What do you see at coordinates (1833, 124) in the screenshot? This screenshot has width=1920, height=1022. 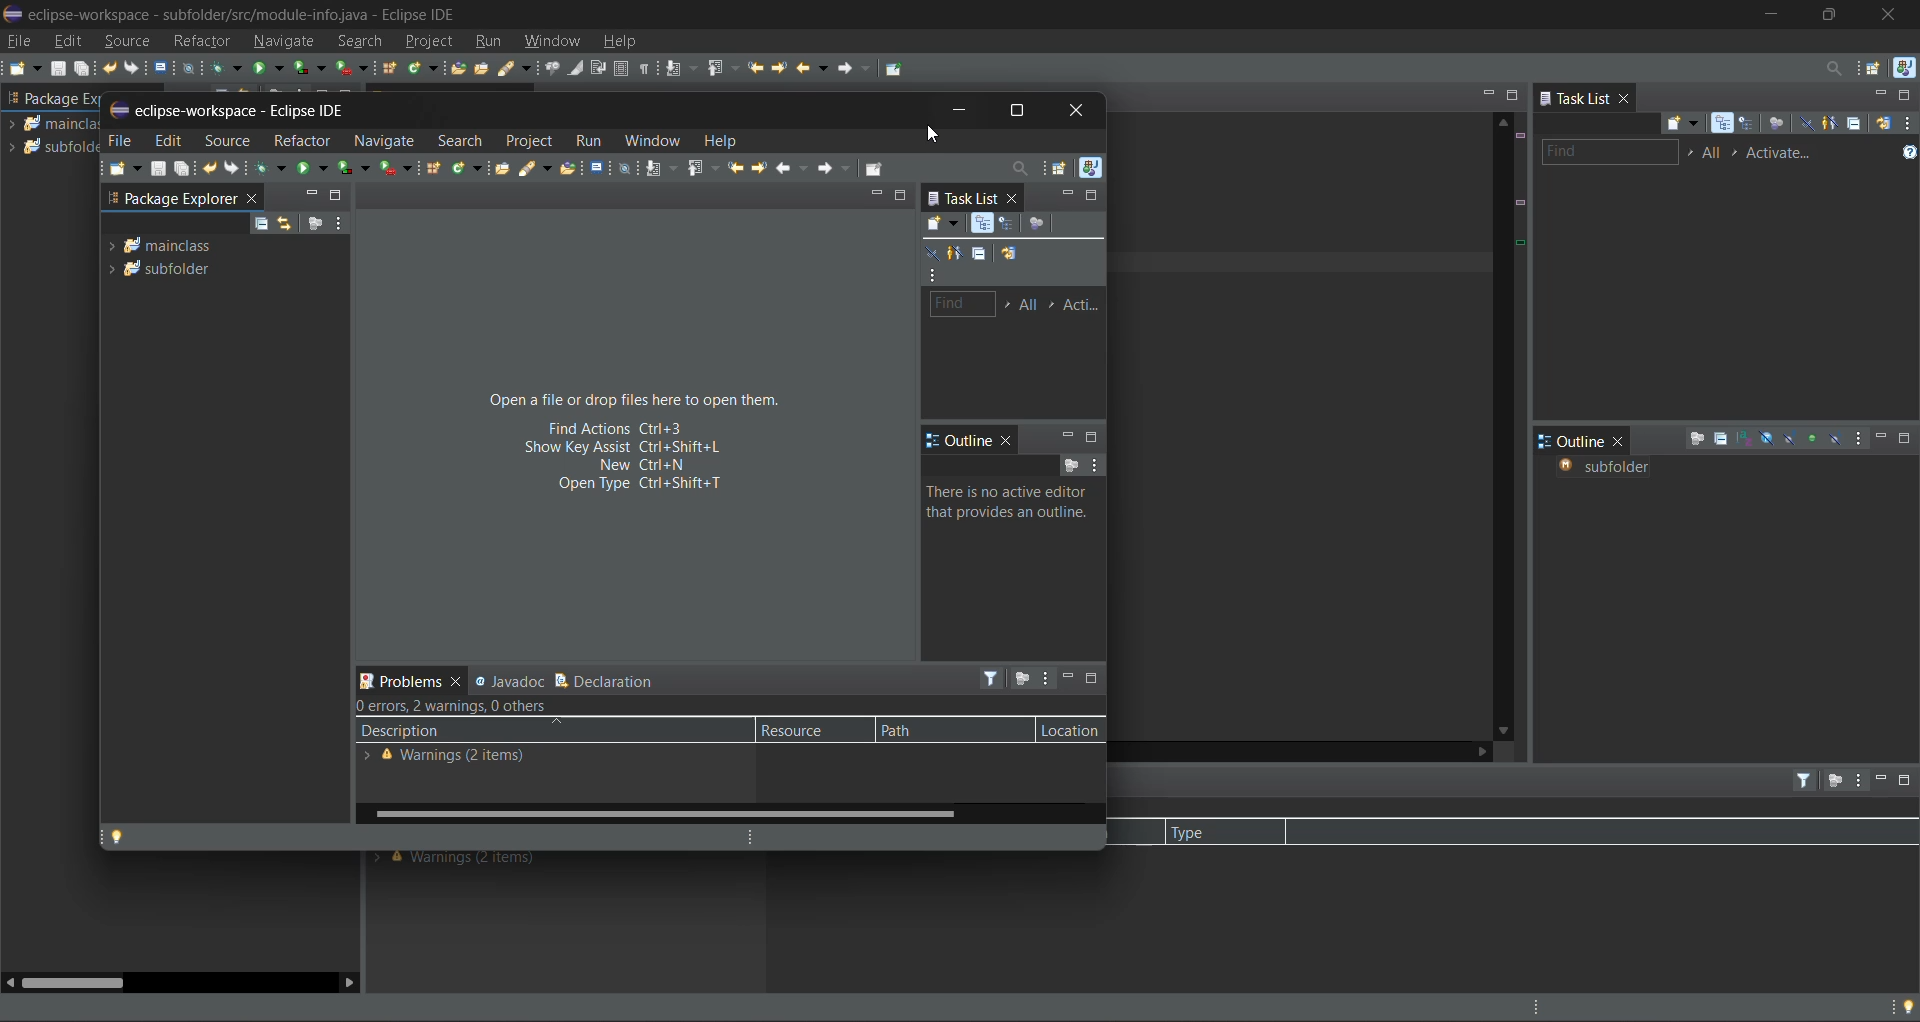 I see `show only my tasks` at bounding box center [1833, 124].